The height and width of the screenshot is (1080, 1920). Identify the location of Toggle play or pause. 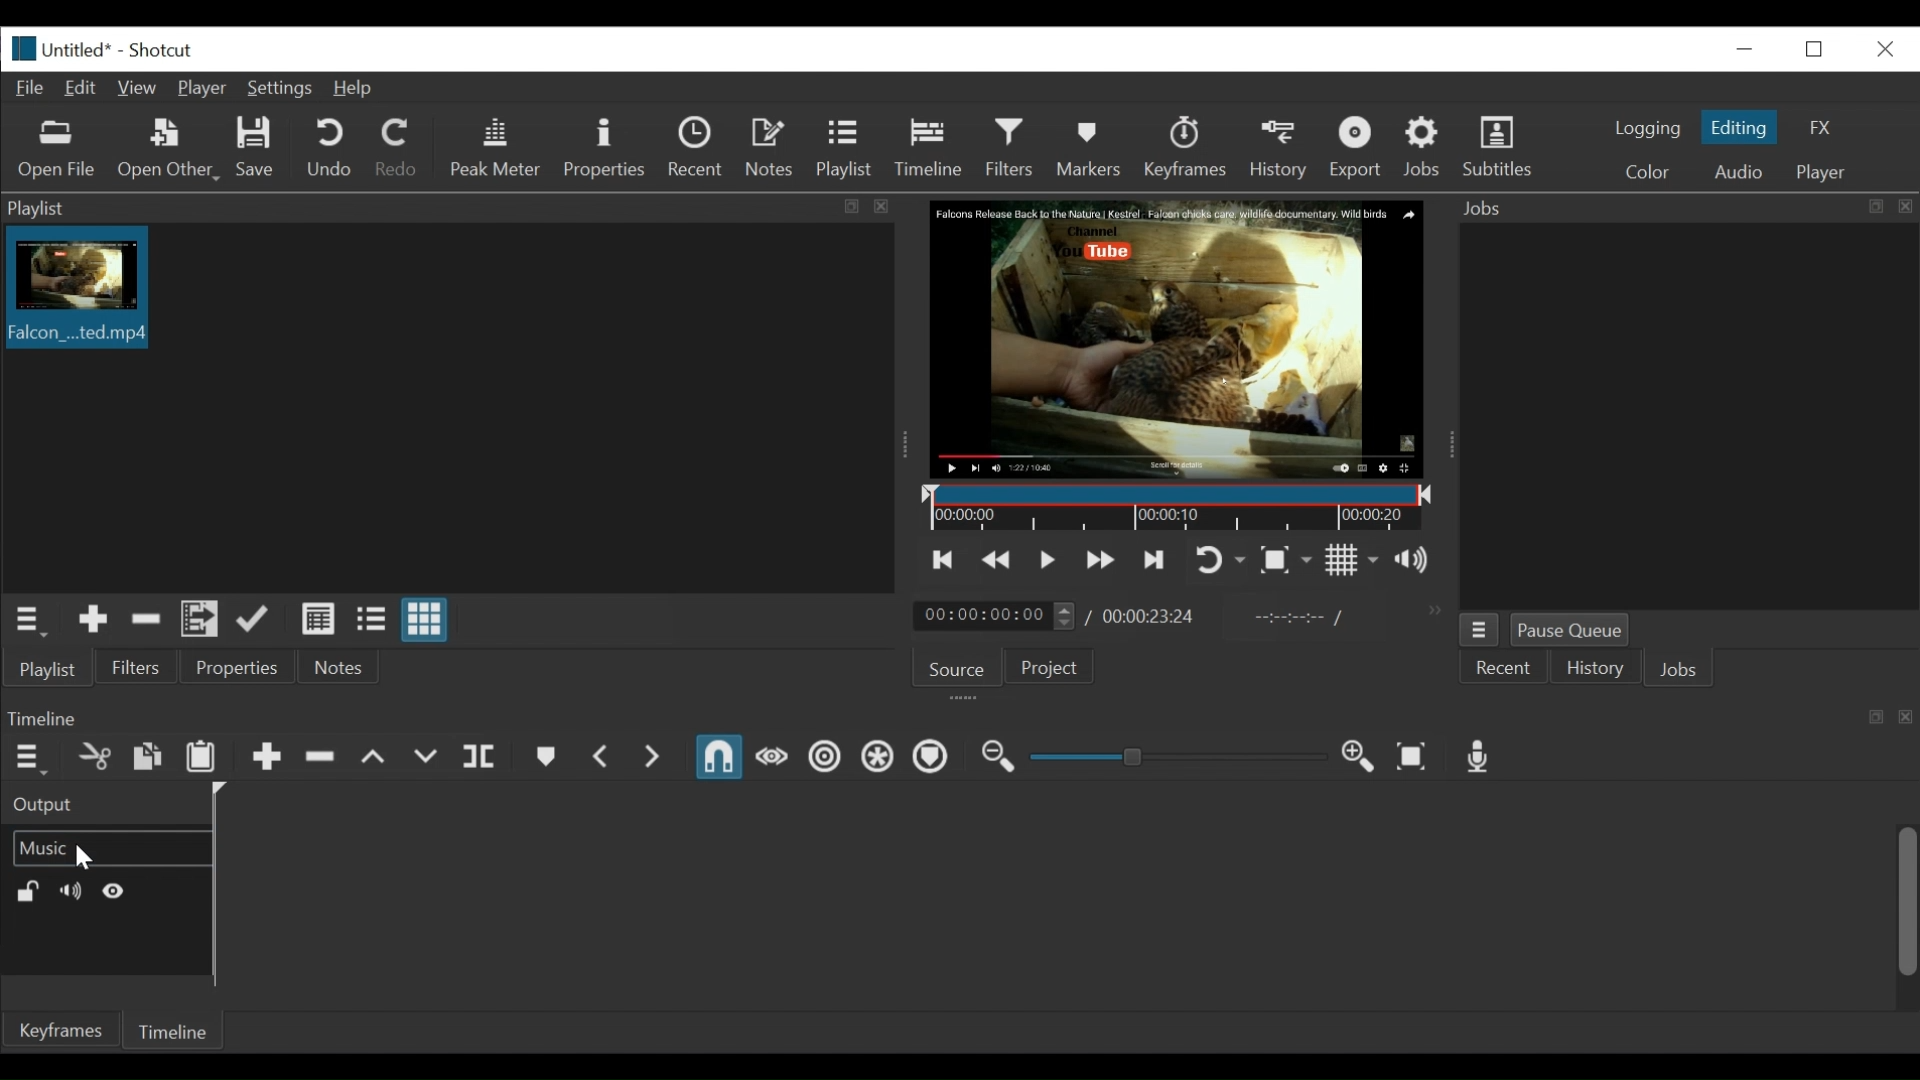
(1049, 561).